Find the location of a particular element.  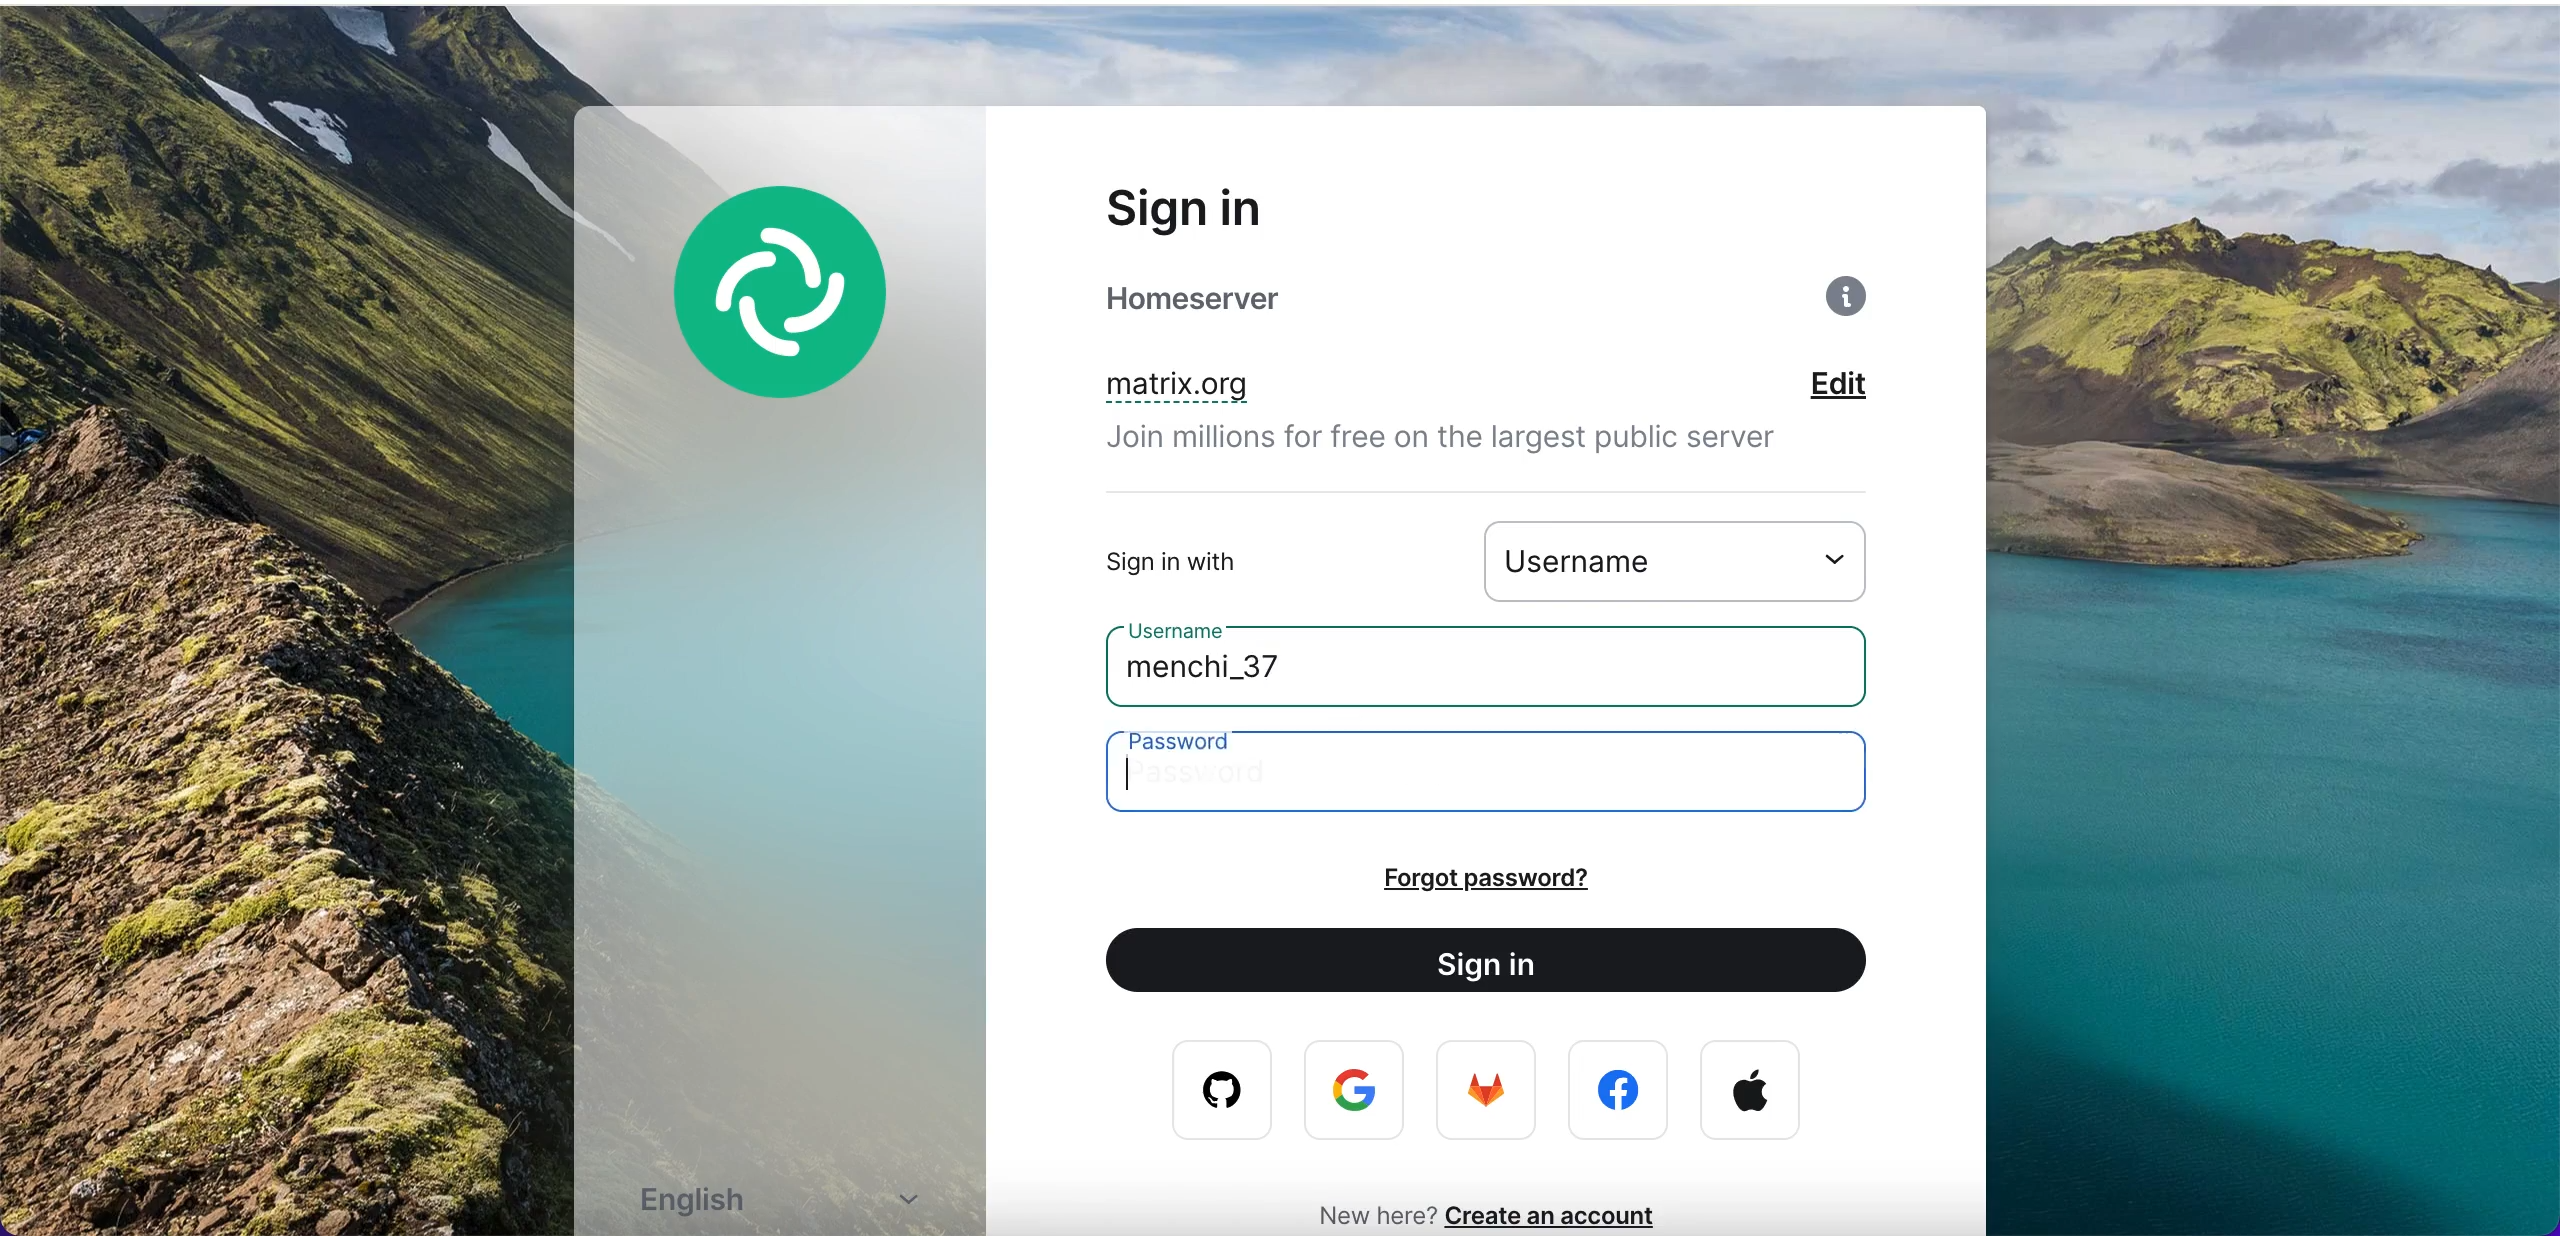

sign in is located at coordinates (1504, 964).